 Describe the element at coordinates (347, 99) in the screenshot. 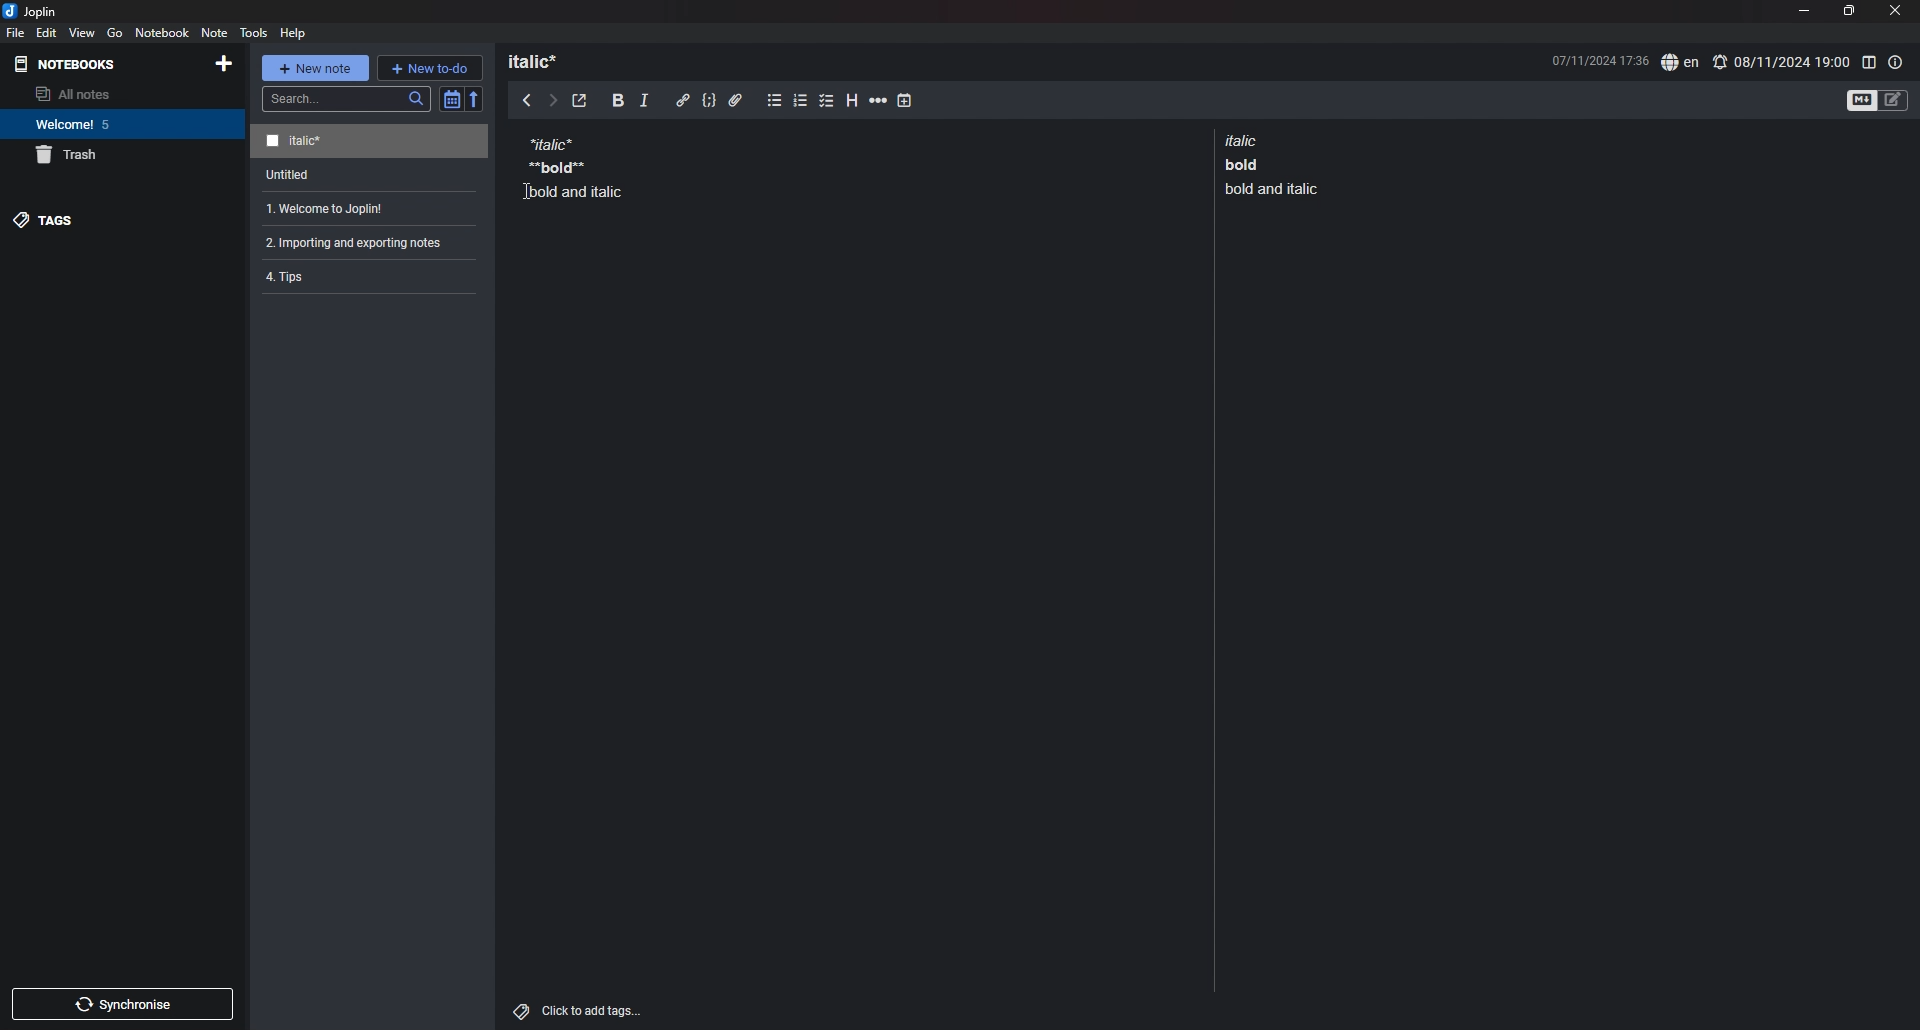

I see `search bar` at that location.